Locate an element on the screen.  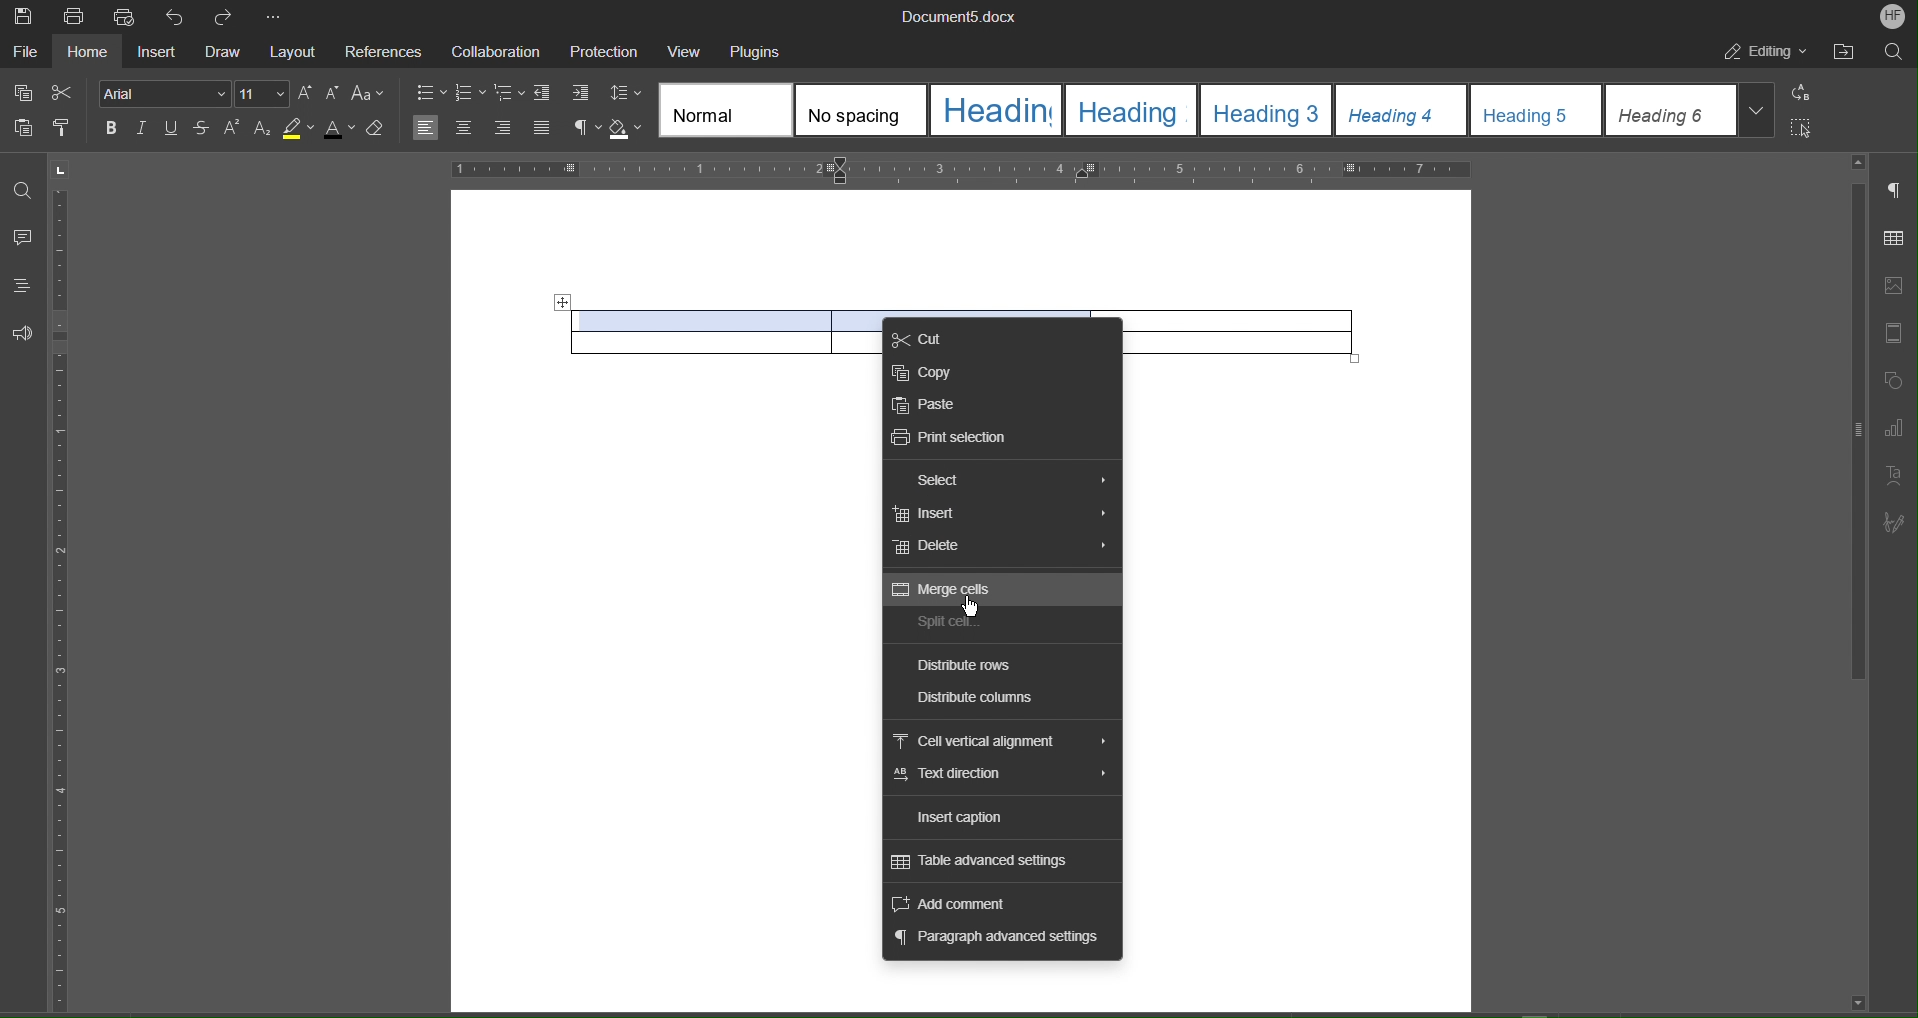
cursor is located at coordinates (971, 606).